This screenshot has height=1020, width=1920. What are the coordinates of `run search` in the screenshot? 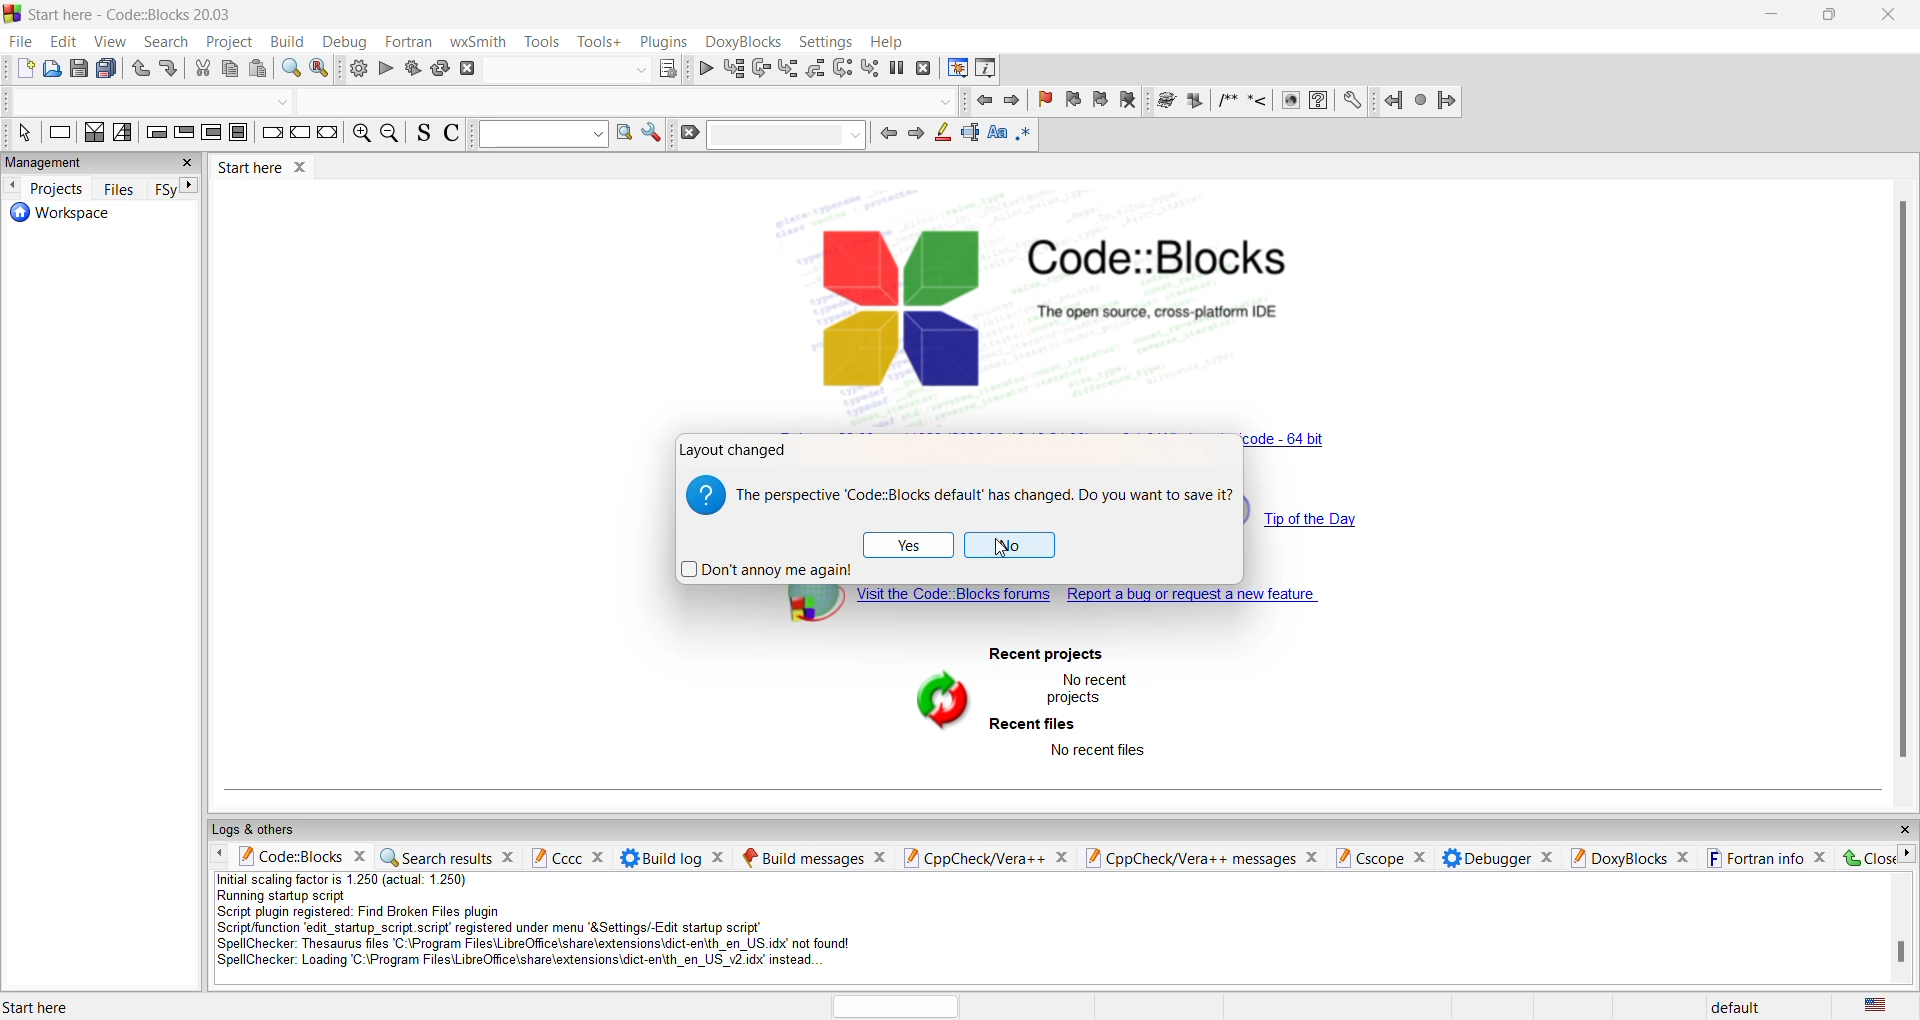 It's located at (625, 131).